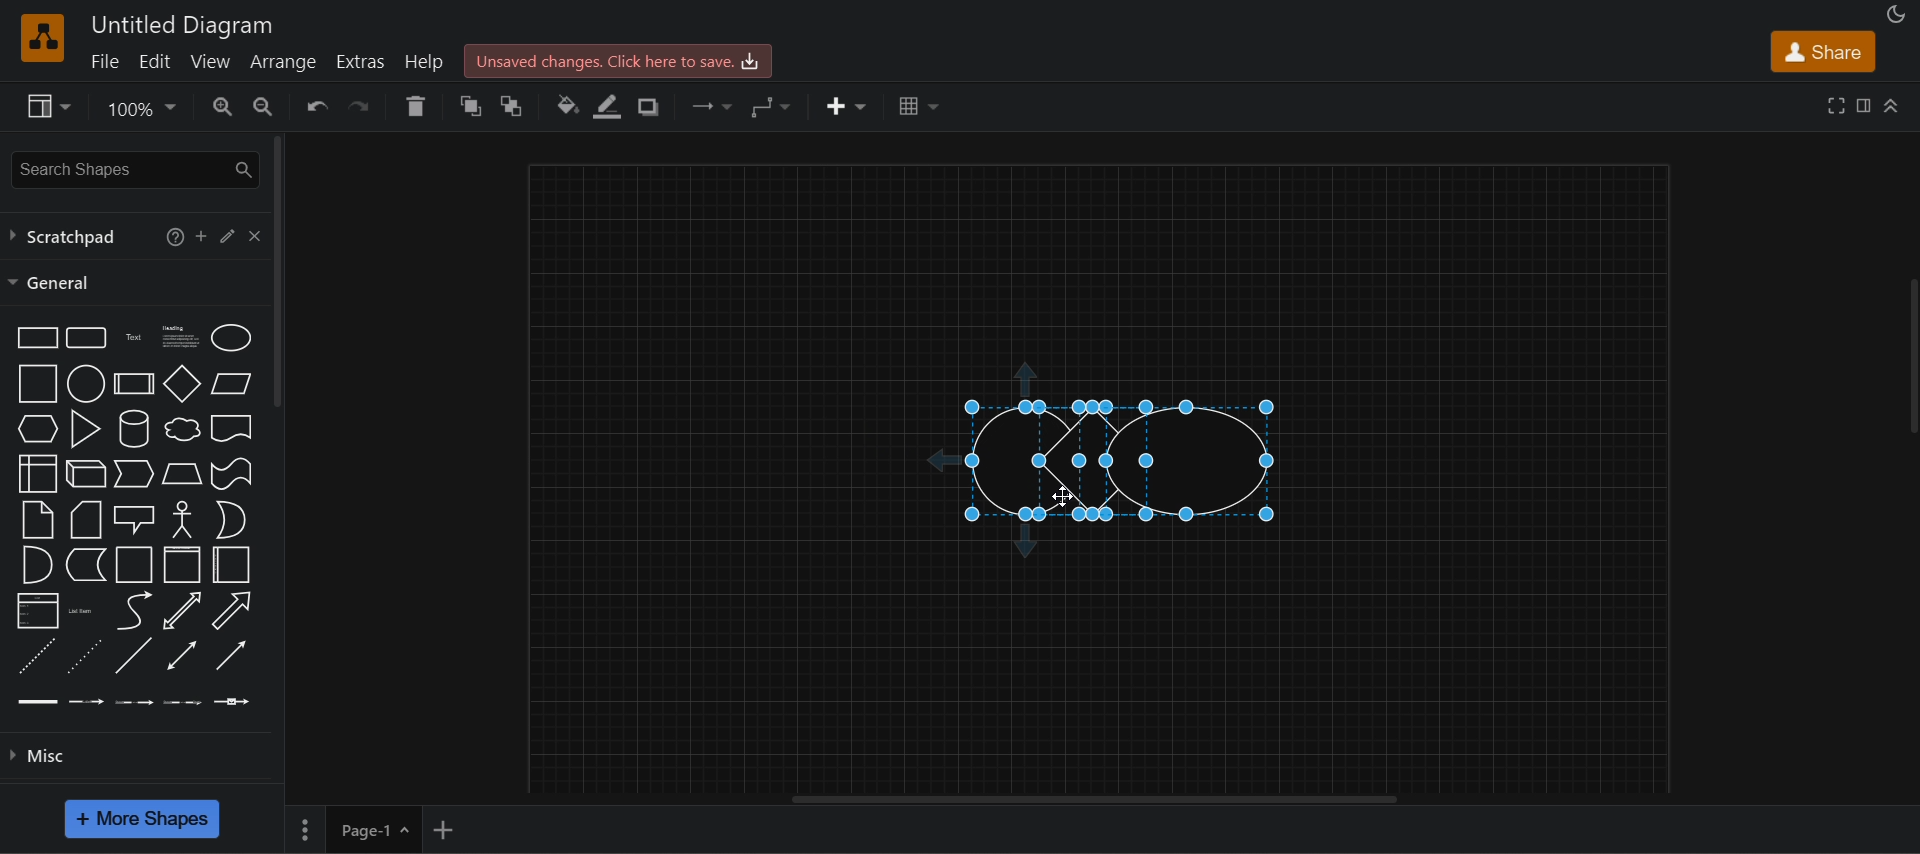 The image size is (1920, 854). Describe the element at coordinates (232, 428) in the screenshot. I see `document` at that location.